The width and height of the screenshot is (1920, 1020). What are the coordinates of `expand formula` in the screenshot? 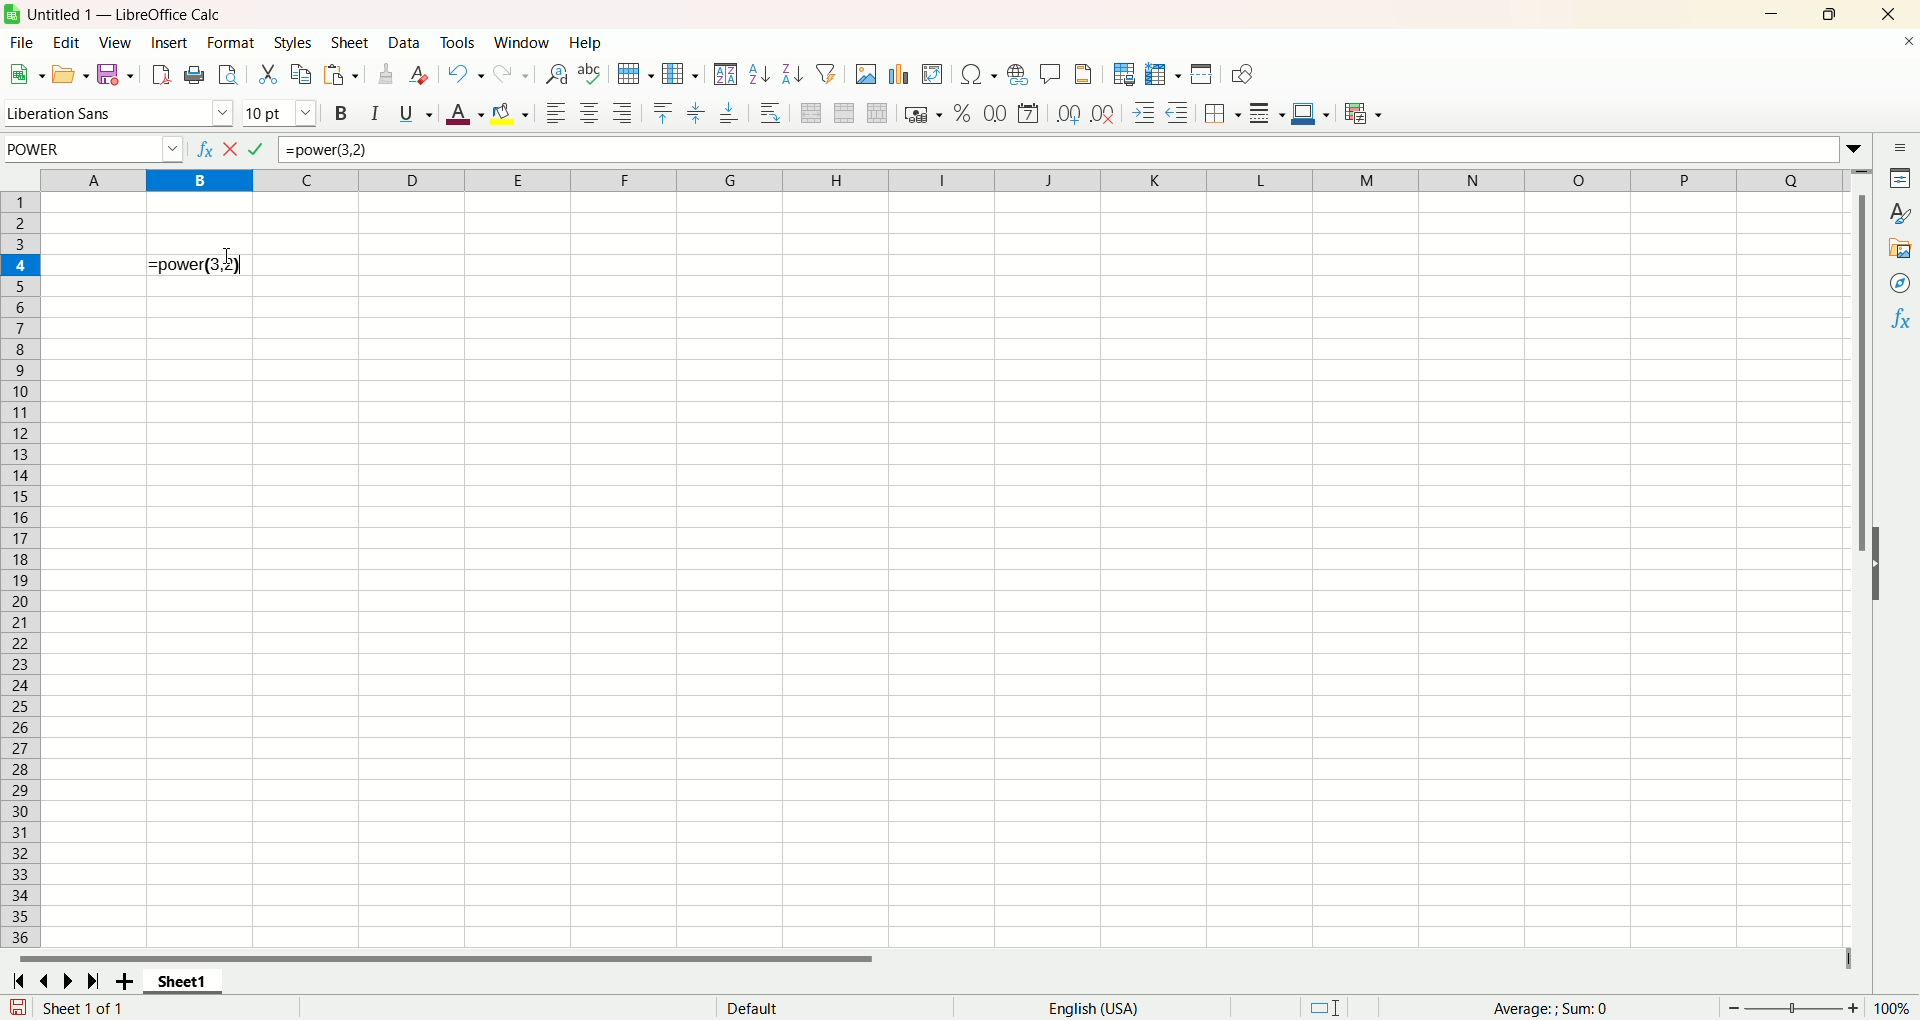 It's located at (1857, 145).